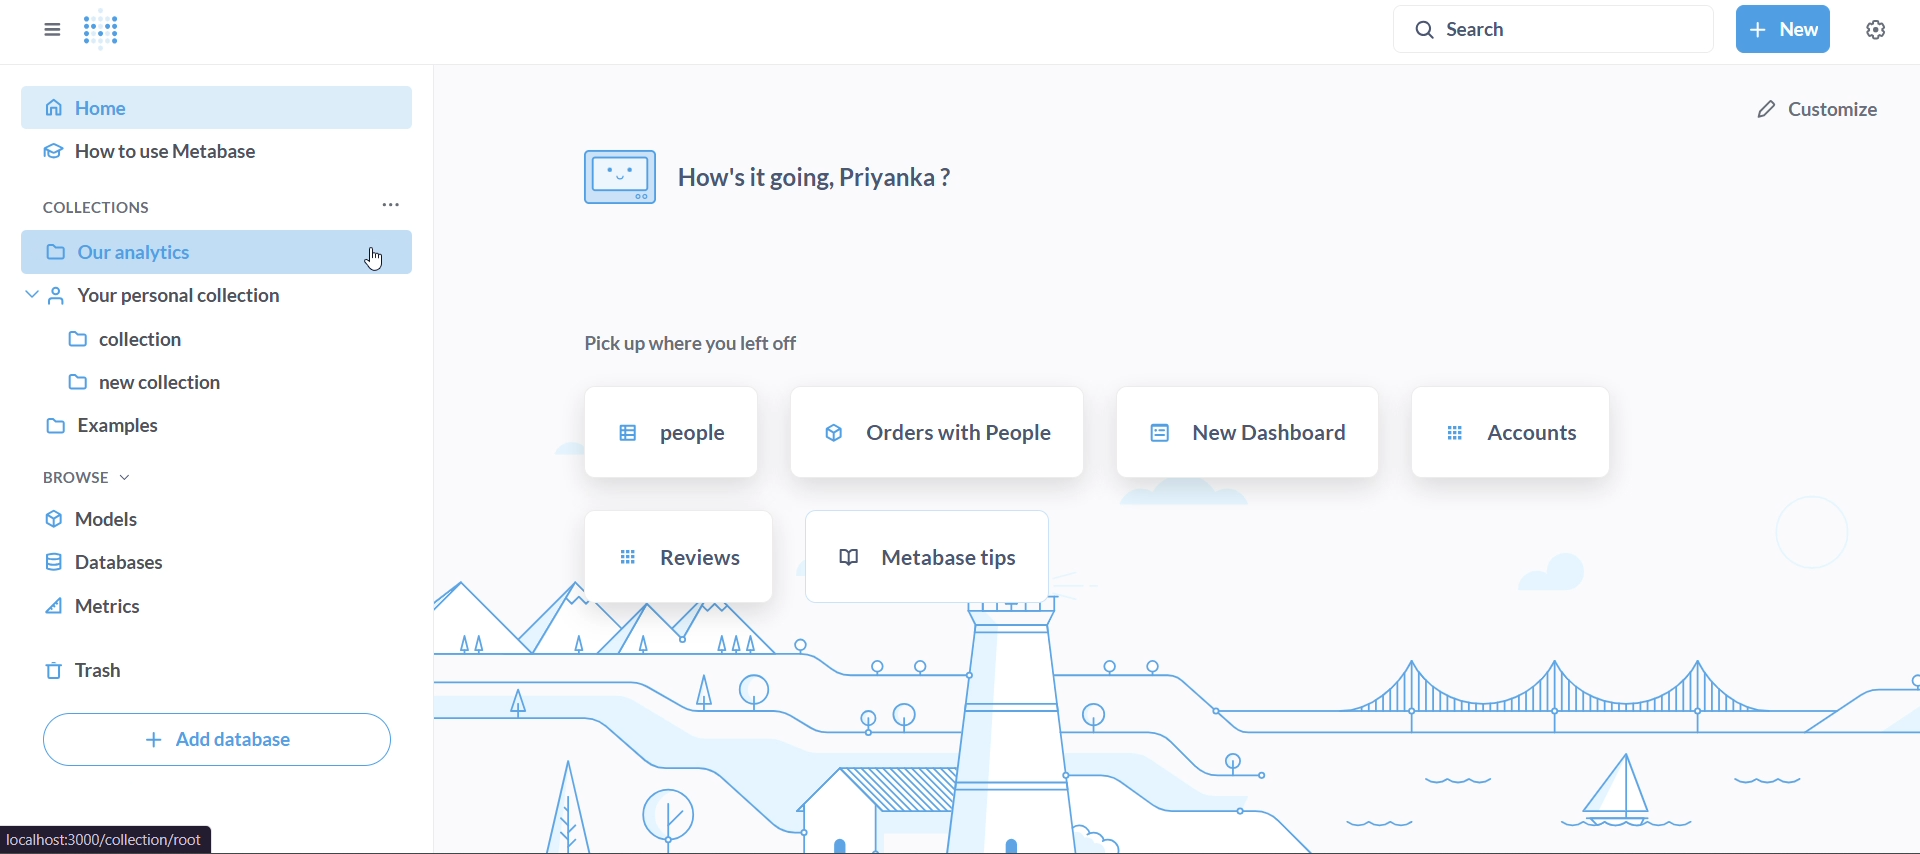  What do you see at coordinates (108, 30) in the screenshot?
I see `logo` at bounding box center [108, 30].